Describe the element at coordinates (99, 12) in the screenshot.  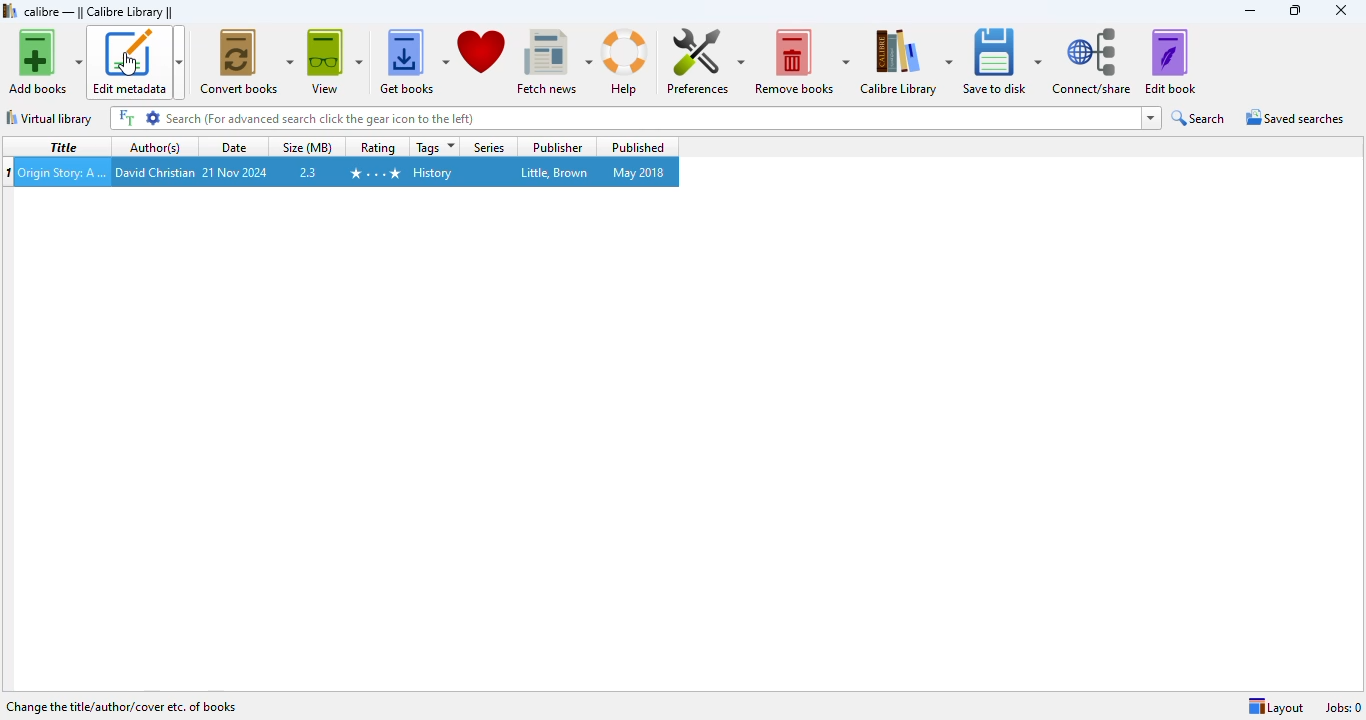
I see `calibre library` at that location.